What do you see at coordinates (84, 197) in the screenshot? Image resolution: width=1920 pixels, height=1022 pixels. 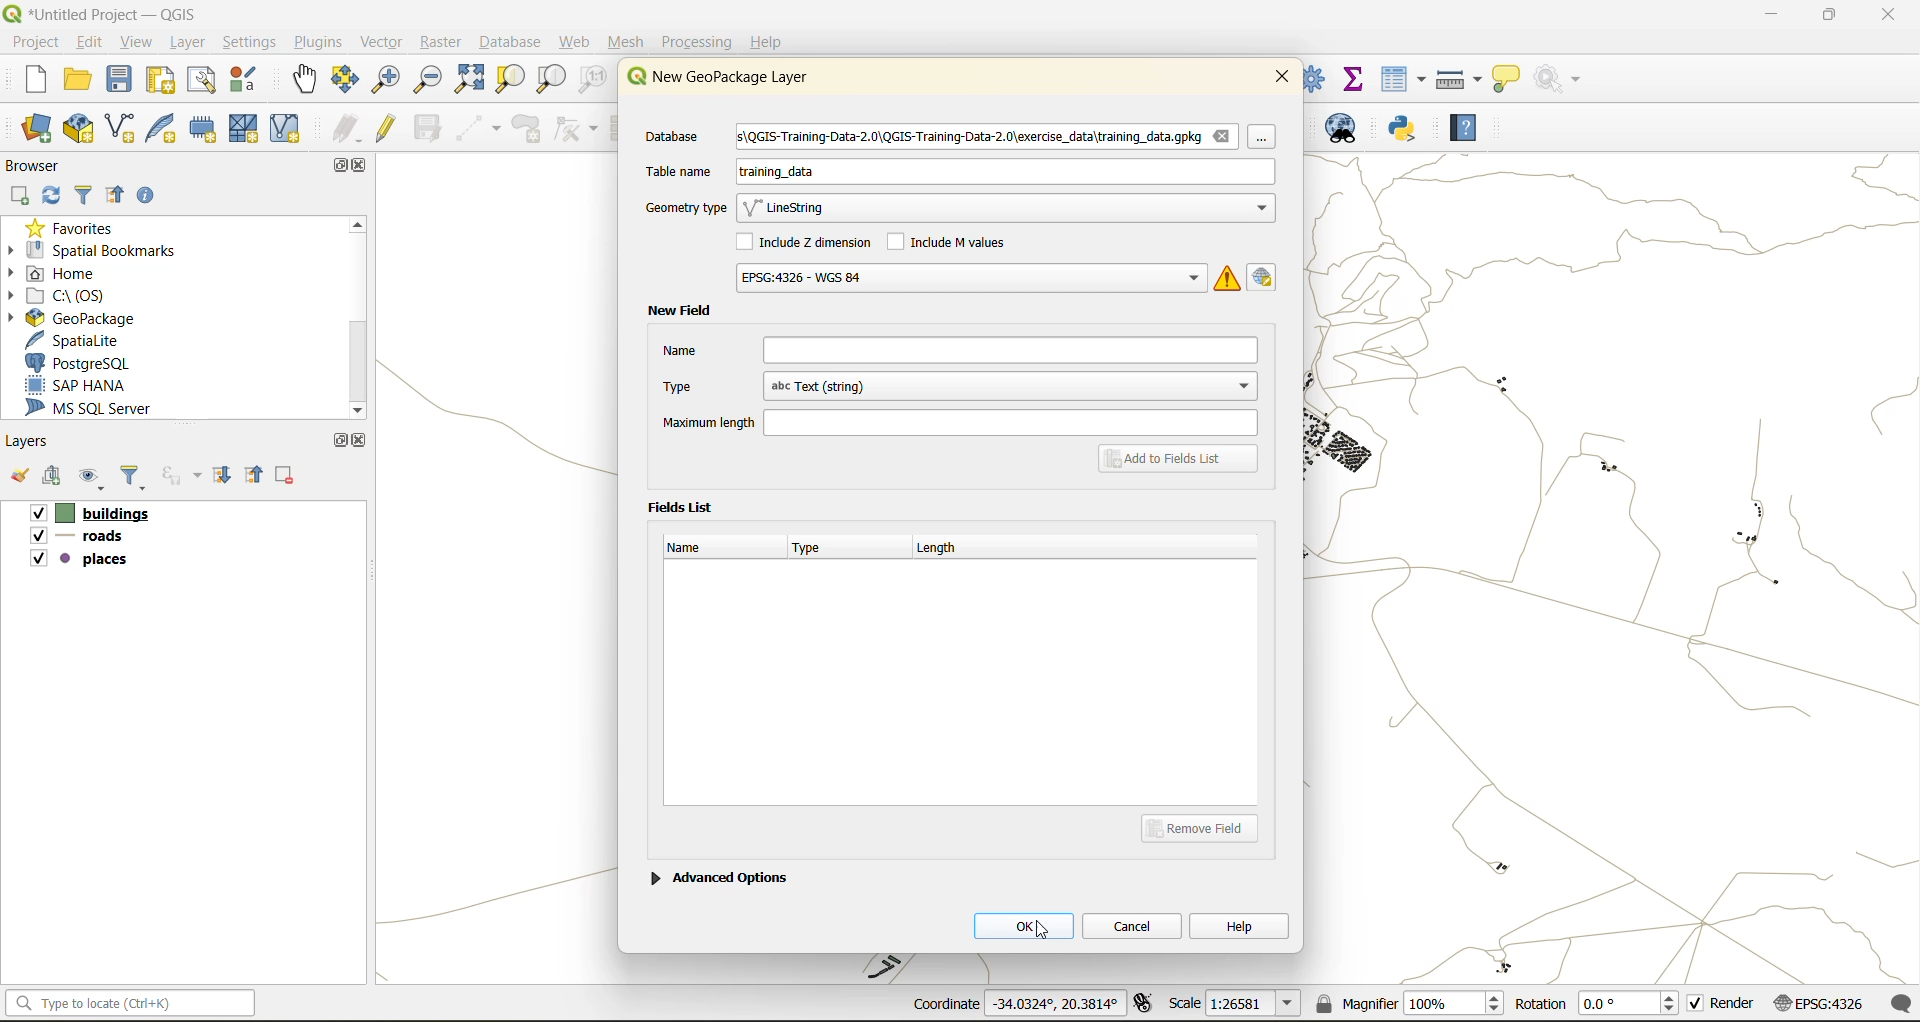 I see `filter` at bounding box center [84, 197].